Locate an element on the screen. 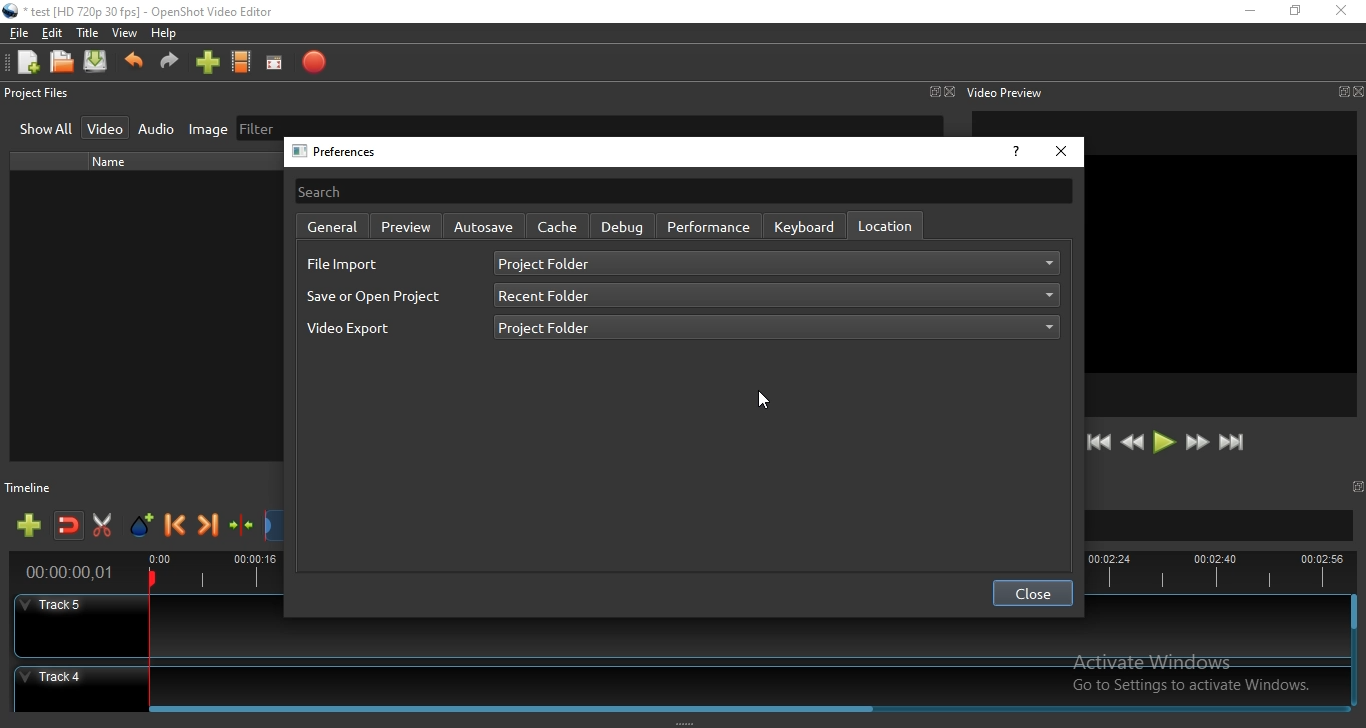  Restore is located at coordinates (1295, 11).